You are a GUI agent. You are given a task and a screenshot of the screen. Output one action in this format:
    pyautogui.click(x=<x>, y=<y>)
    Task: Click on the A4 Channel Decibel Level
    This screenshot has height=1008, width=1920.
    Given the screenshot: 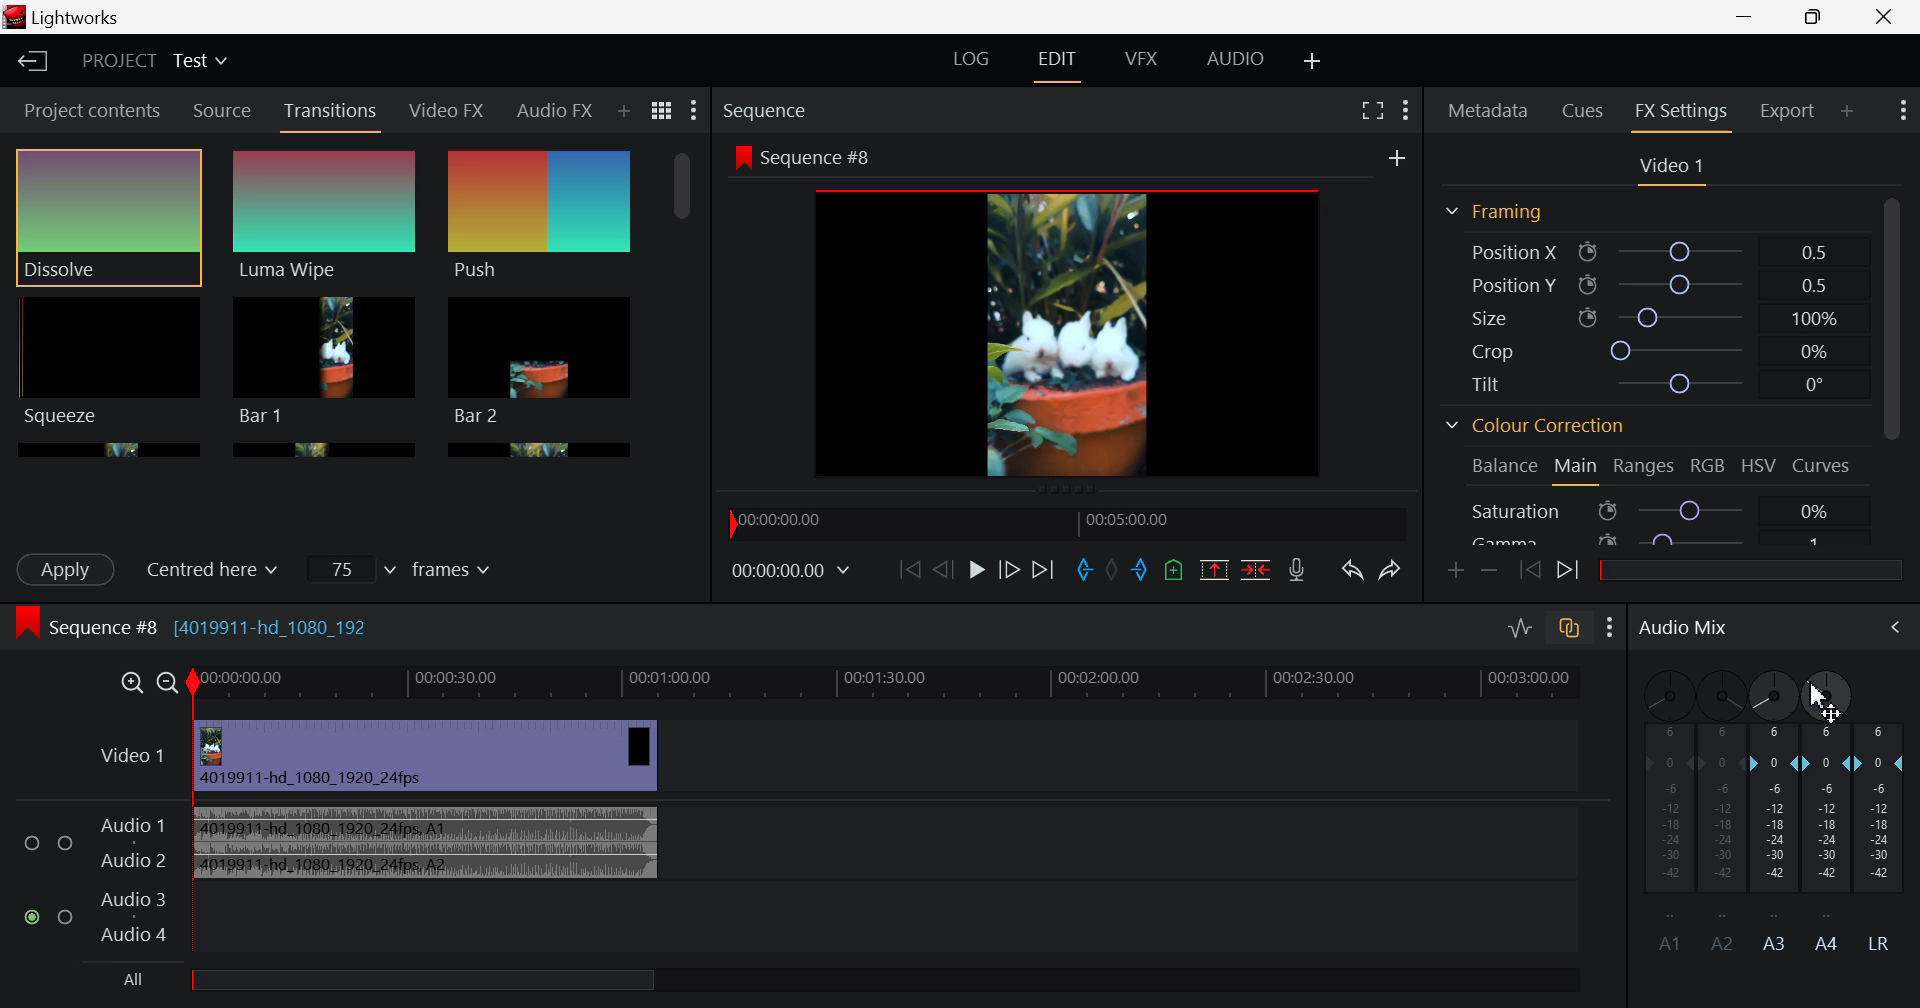 What is the action you would take?
    pyautogui.click(x=1830, y=844)
    